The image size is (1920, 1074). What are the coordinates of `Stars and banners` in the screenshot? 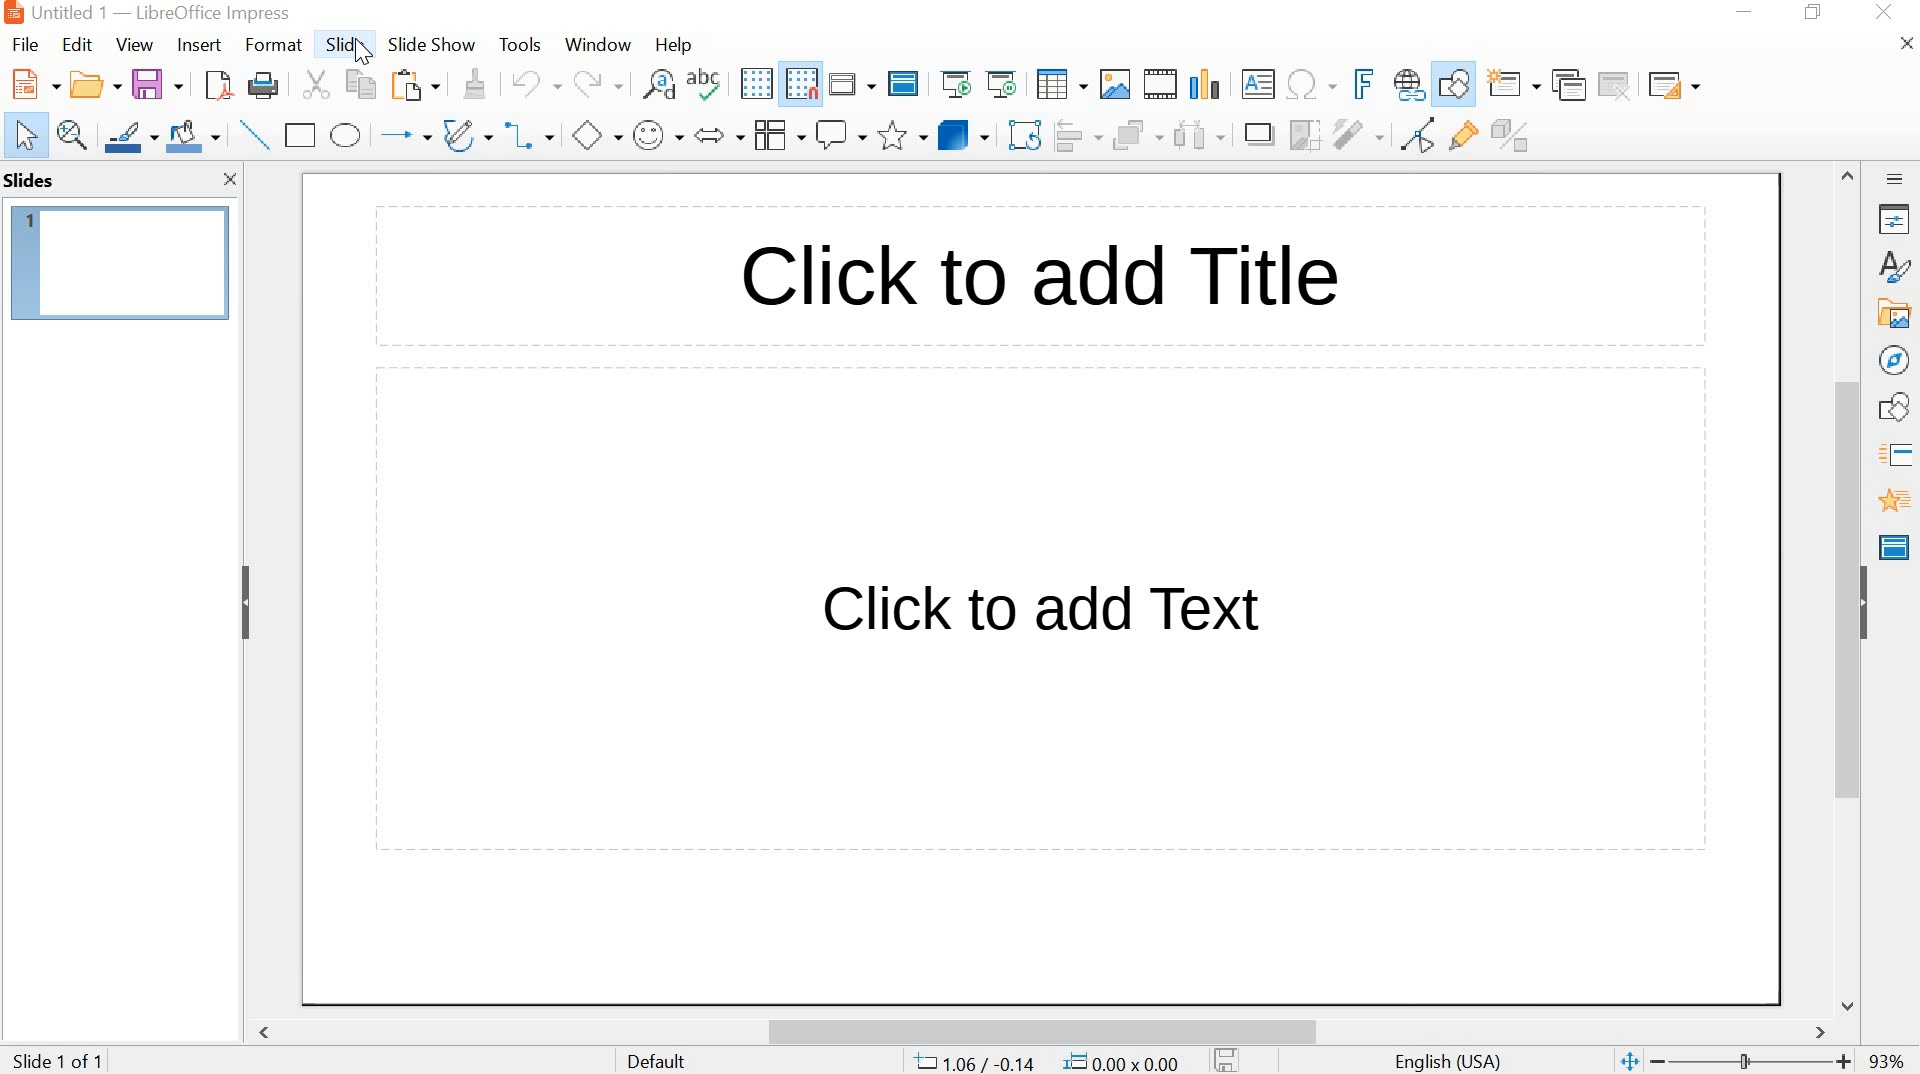 It's located at (901, 137).